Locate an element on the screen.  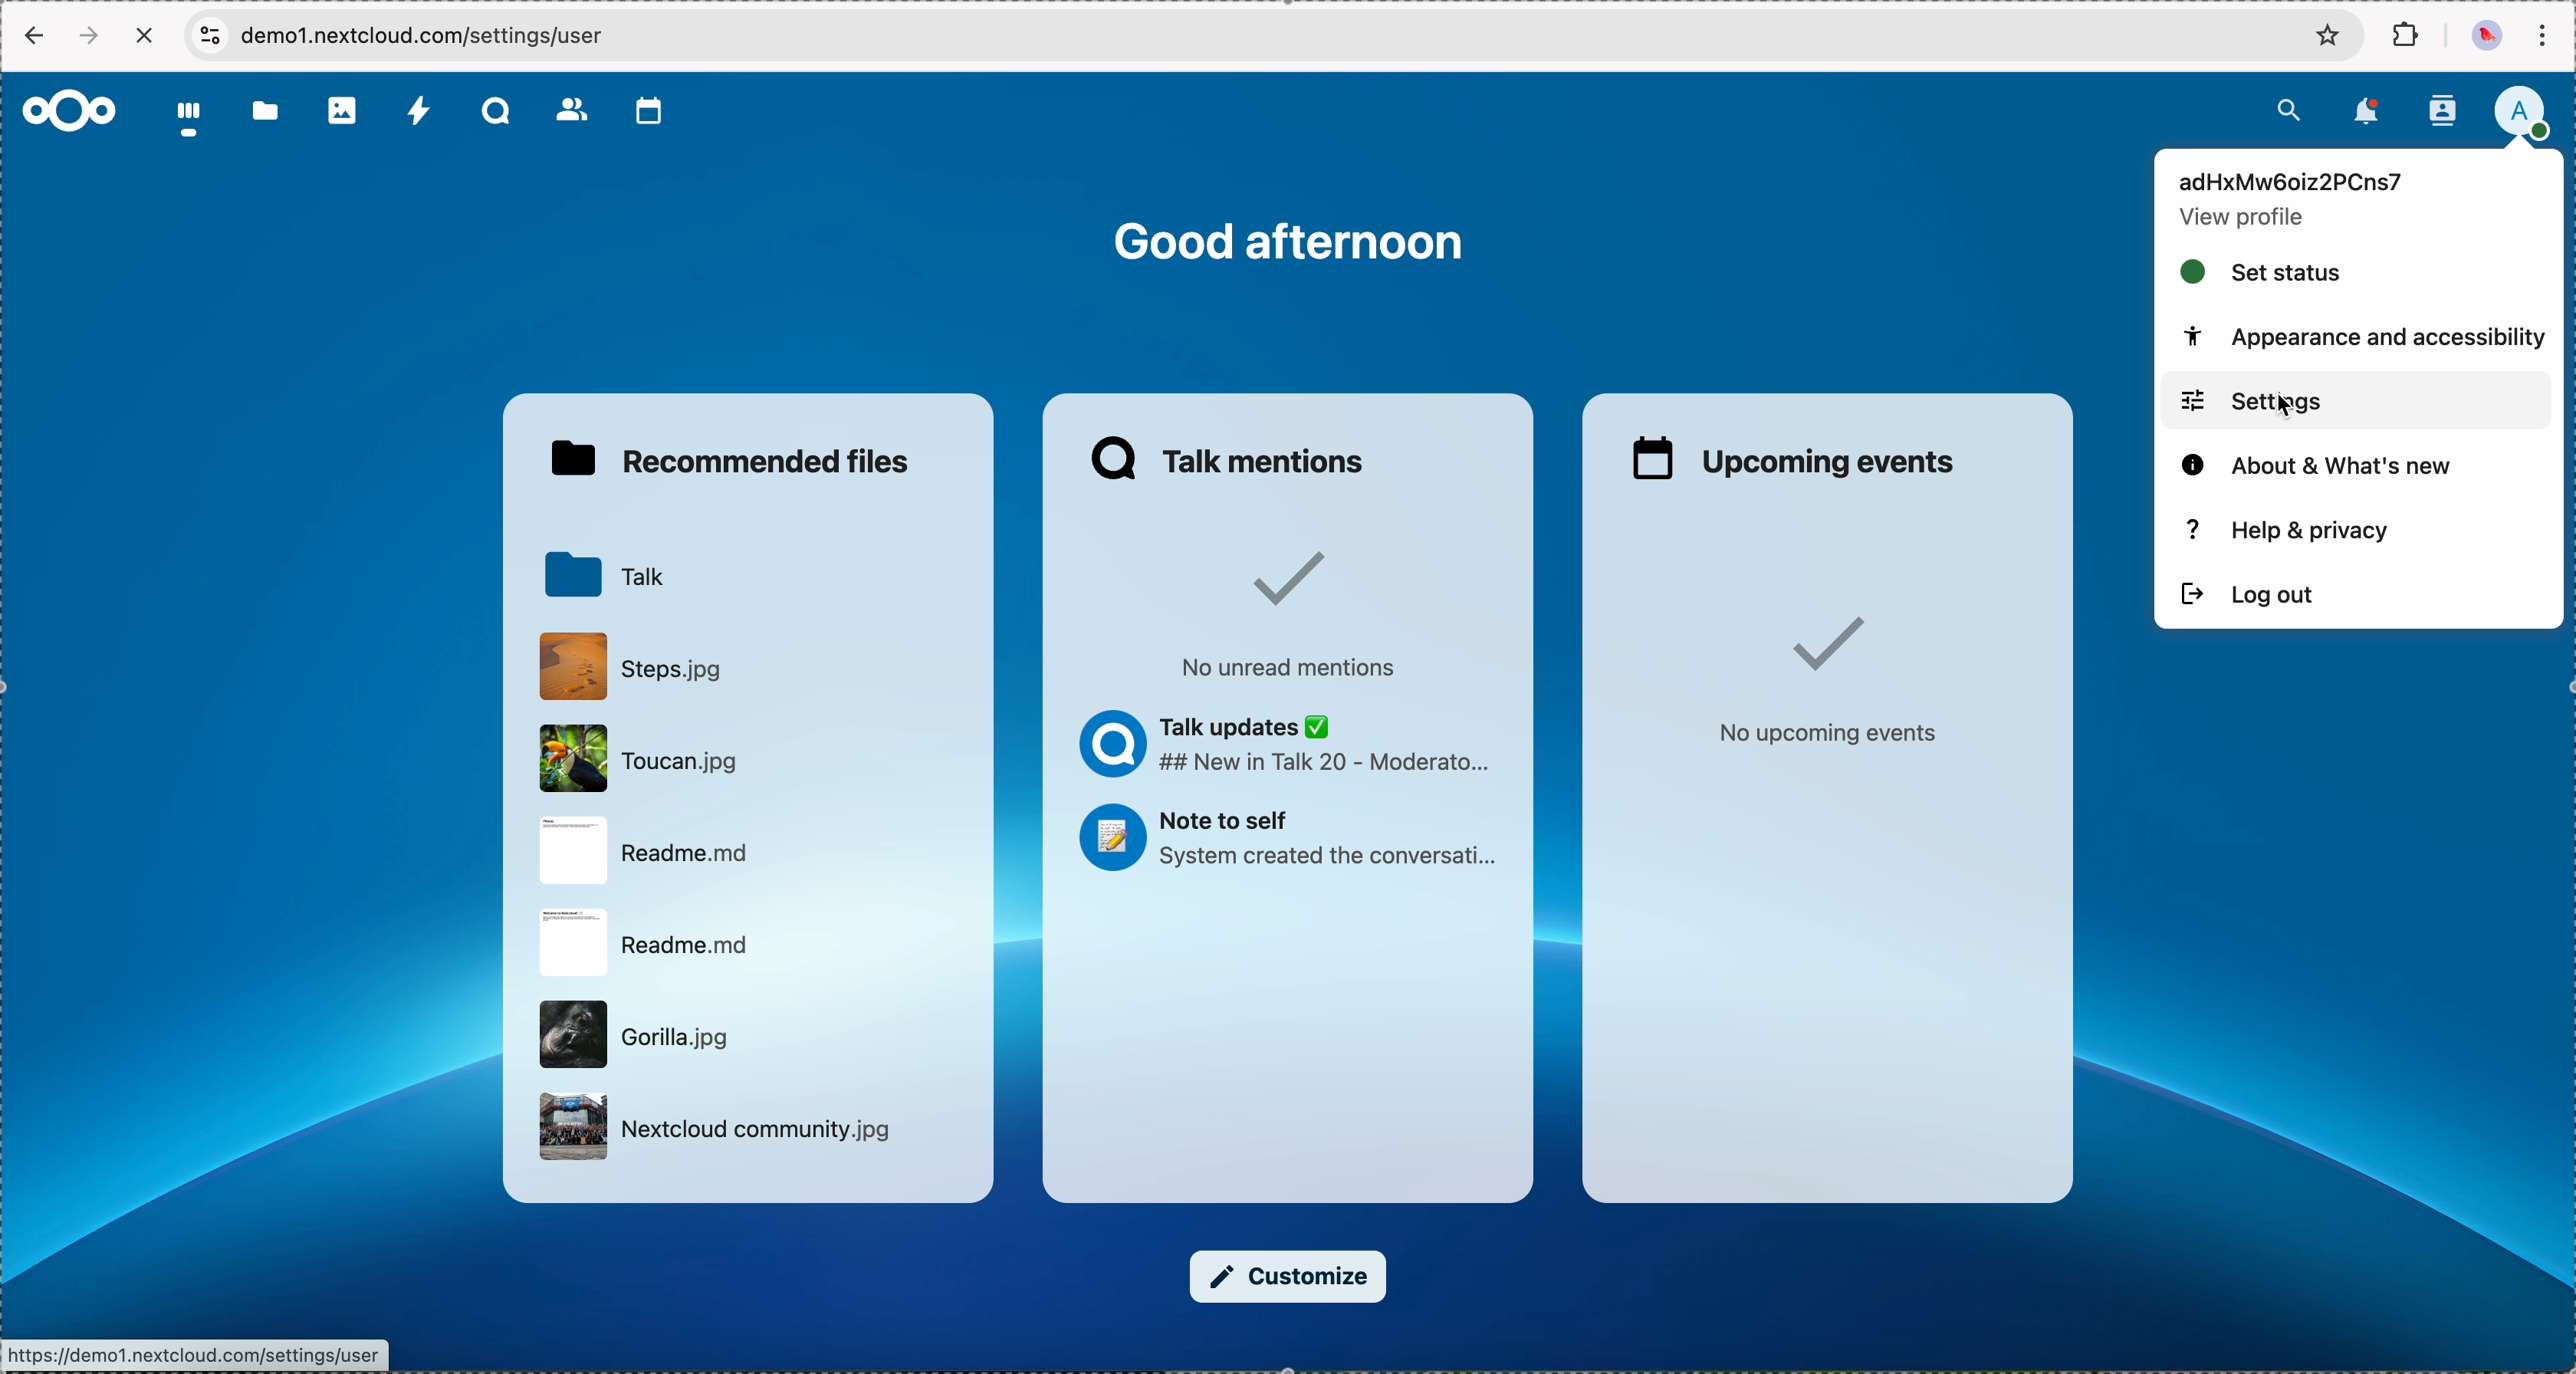
recommended files is located at coordinates (736, 460).